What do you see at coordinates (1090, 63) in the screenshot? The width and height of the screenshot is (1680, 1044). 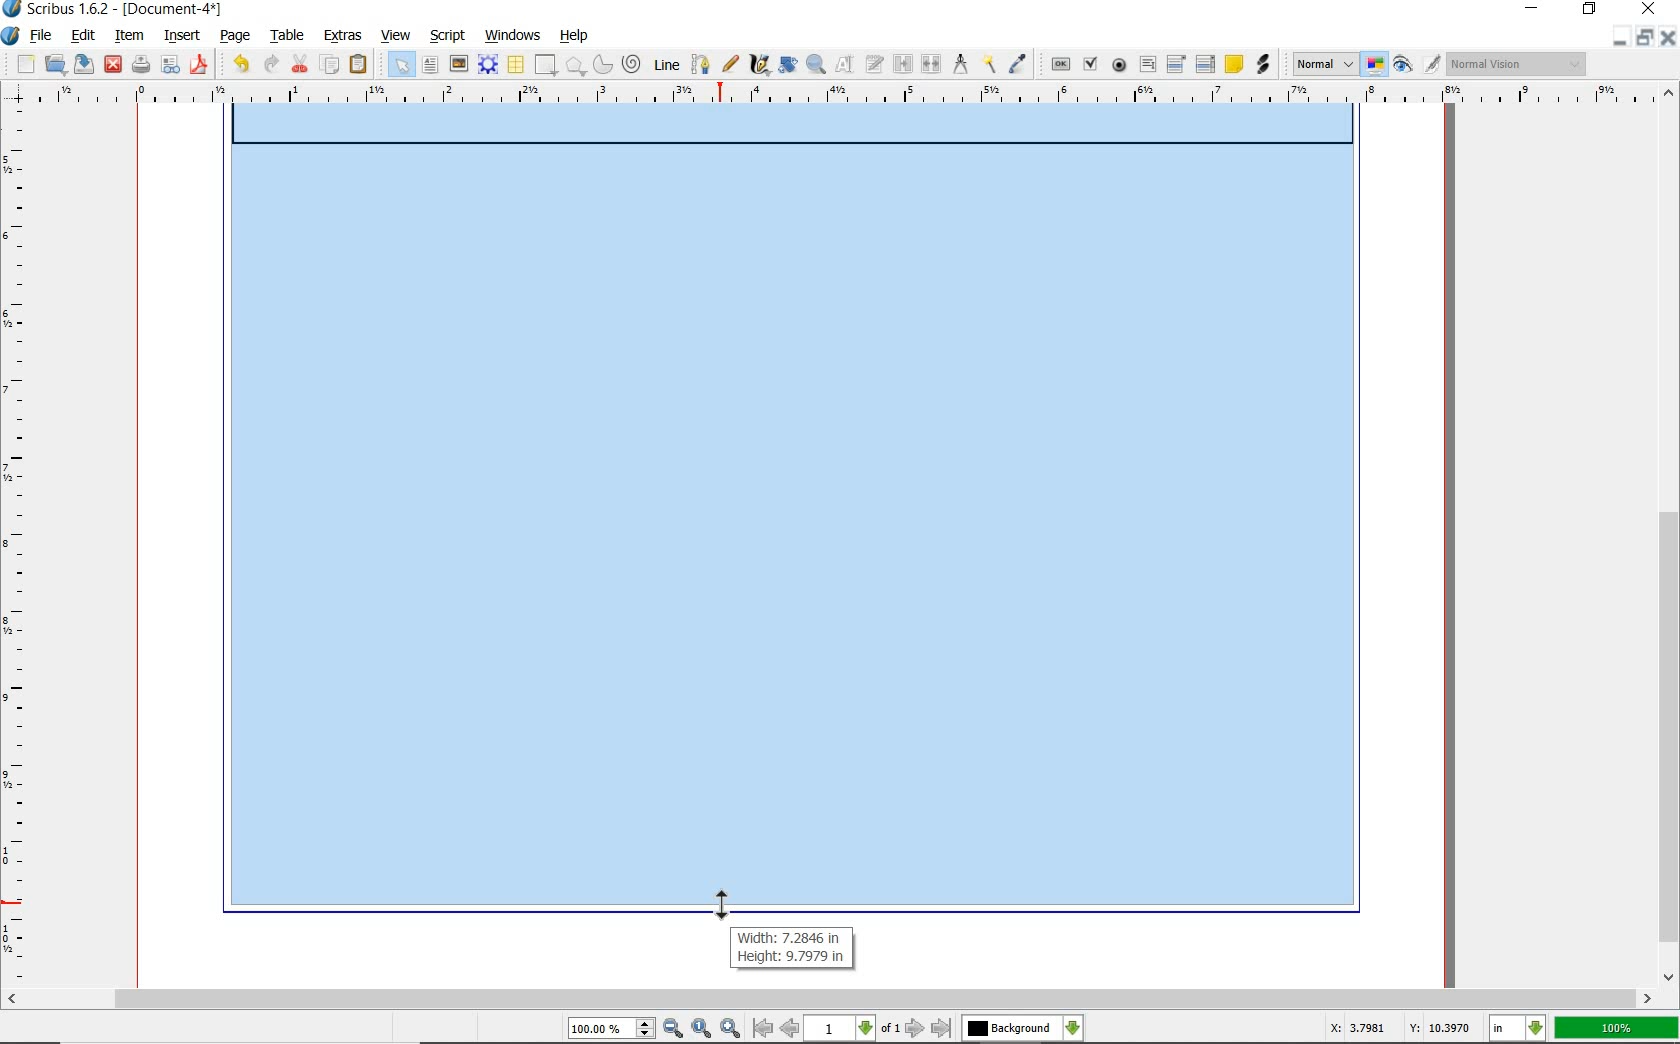 I see `pdf check box` at bounding box center [1090, 63].